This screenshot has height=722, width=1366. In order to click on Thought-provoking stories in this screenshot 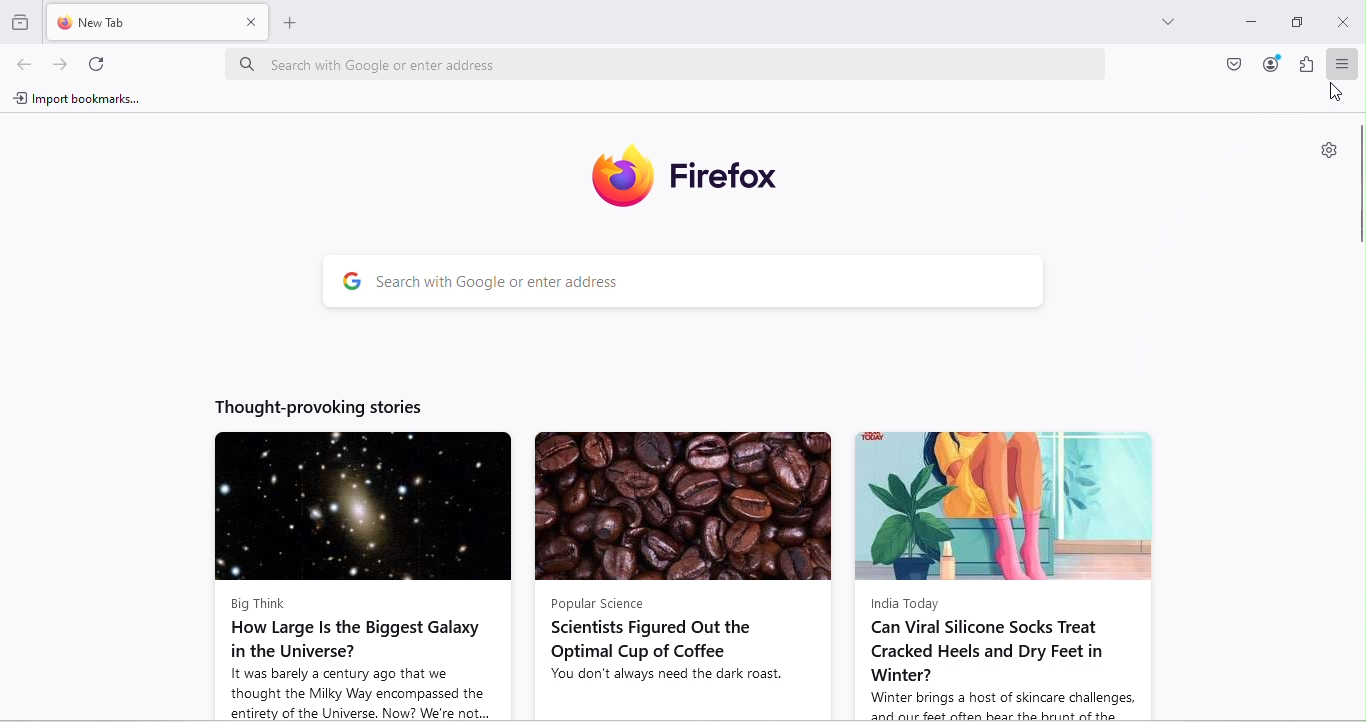, I will do `click(320, 403)`.